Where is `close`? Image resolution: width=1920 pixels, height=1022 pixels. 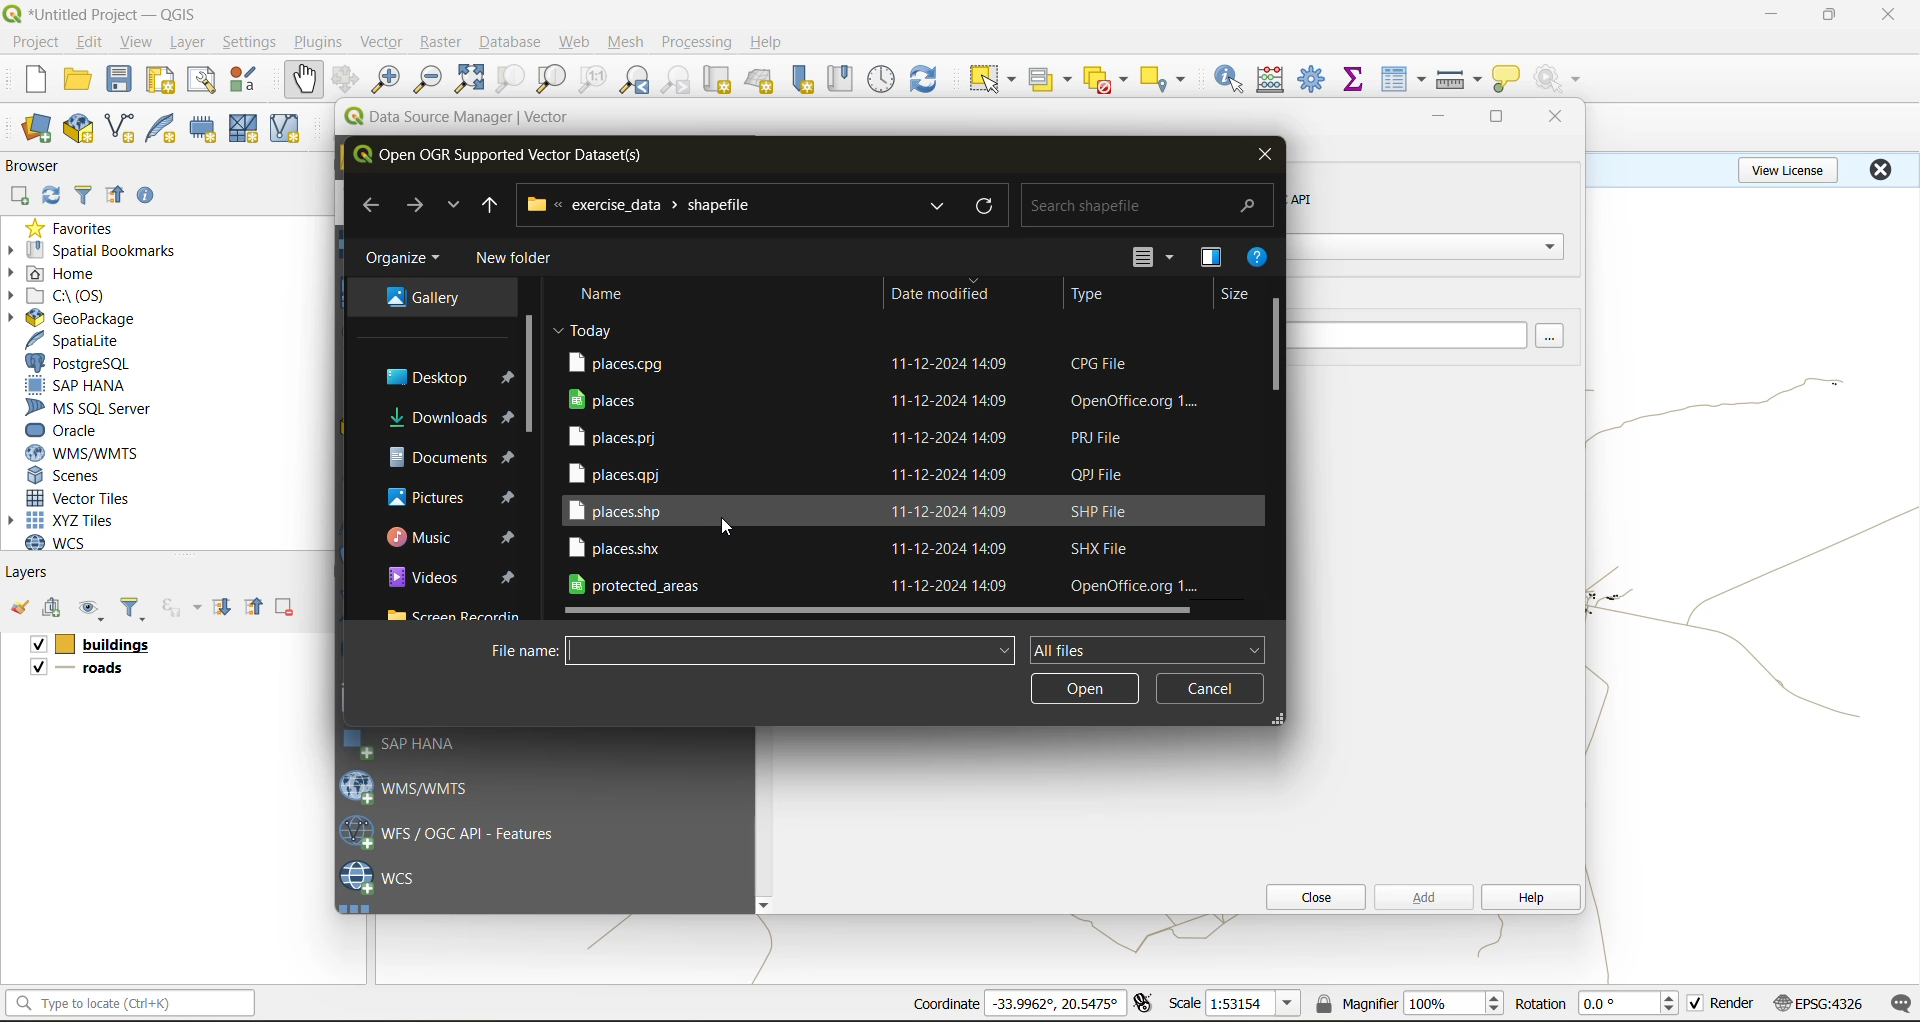
close is located at coordinates (1309, 897).